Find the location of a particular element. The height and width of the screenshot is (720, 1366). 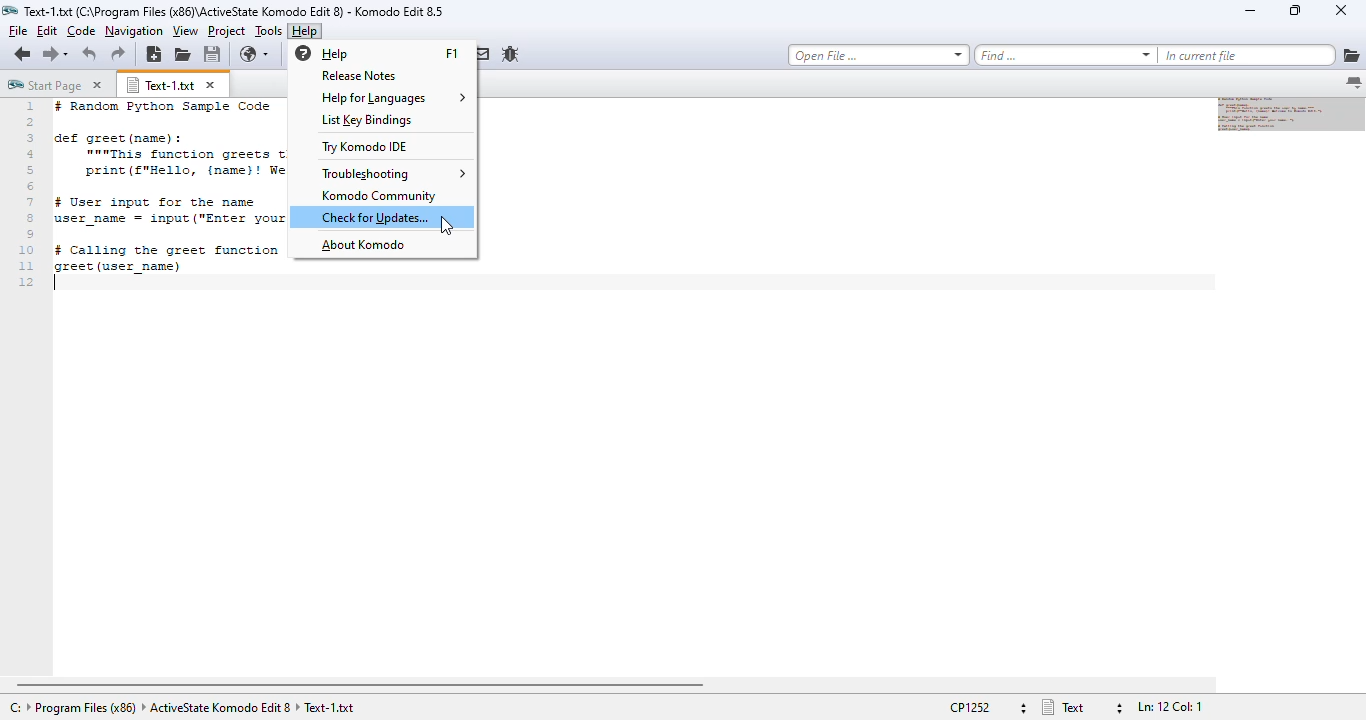

maximize is located at coordinates (1295, 10).